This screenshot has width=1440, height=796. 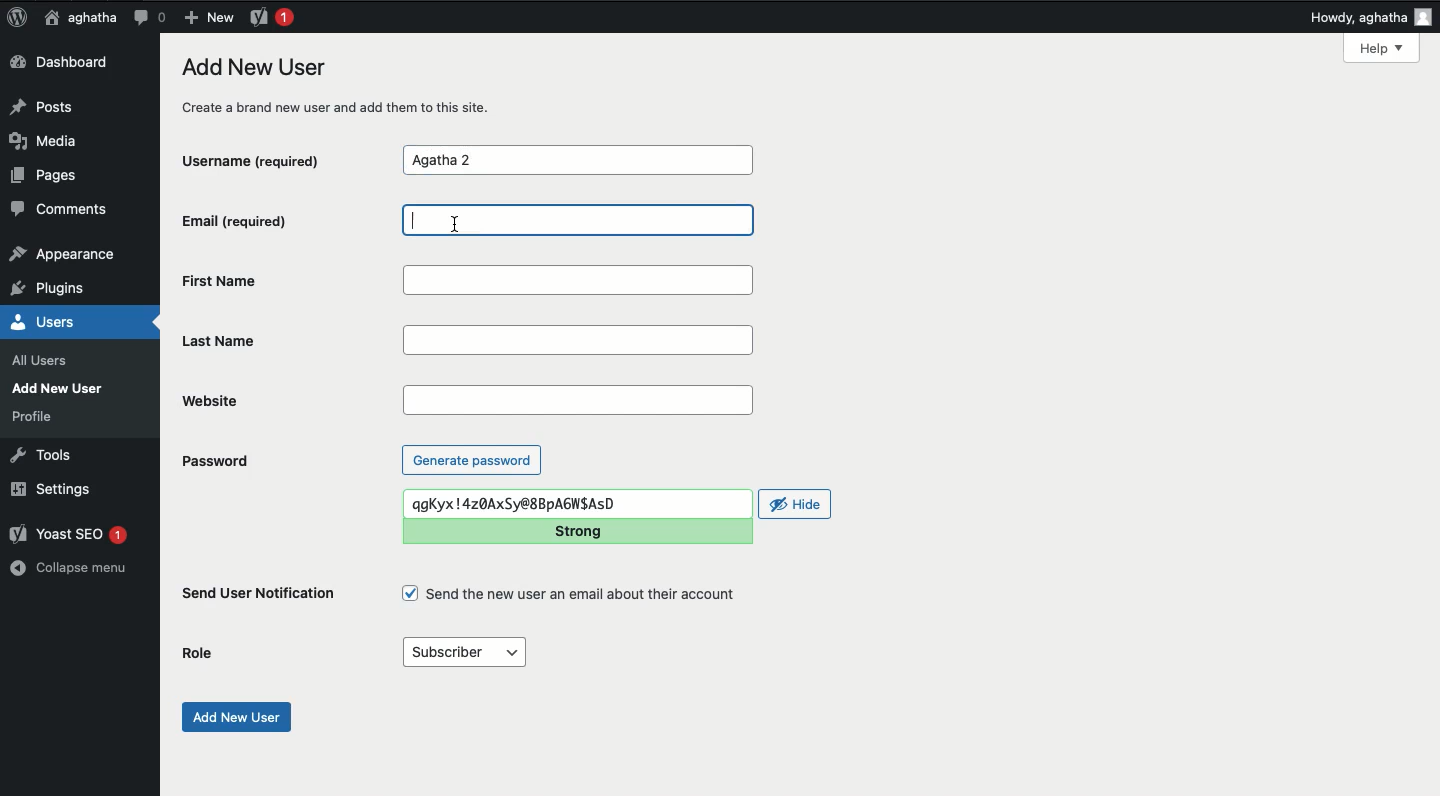 I want to click on Last name, so click(x=289, y=340).